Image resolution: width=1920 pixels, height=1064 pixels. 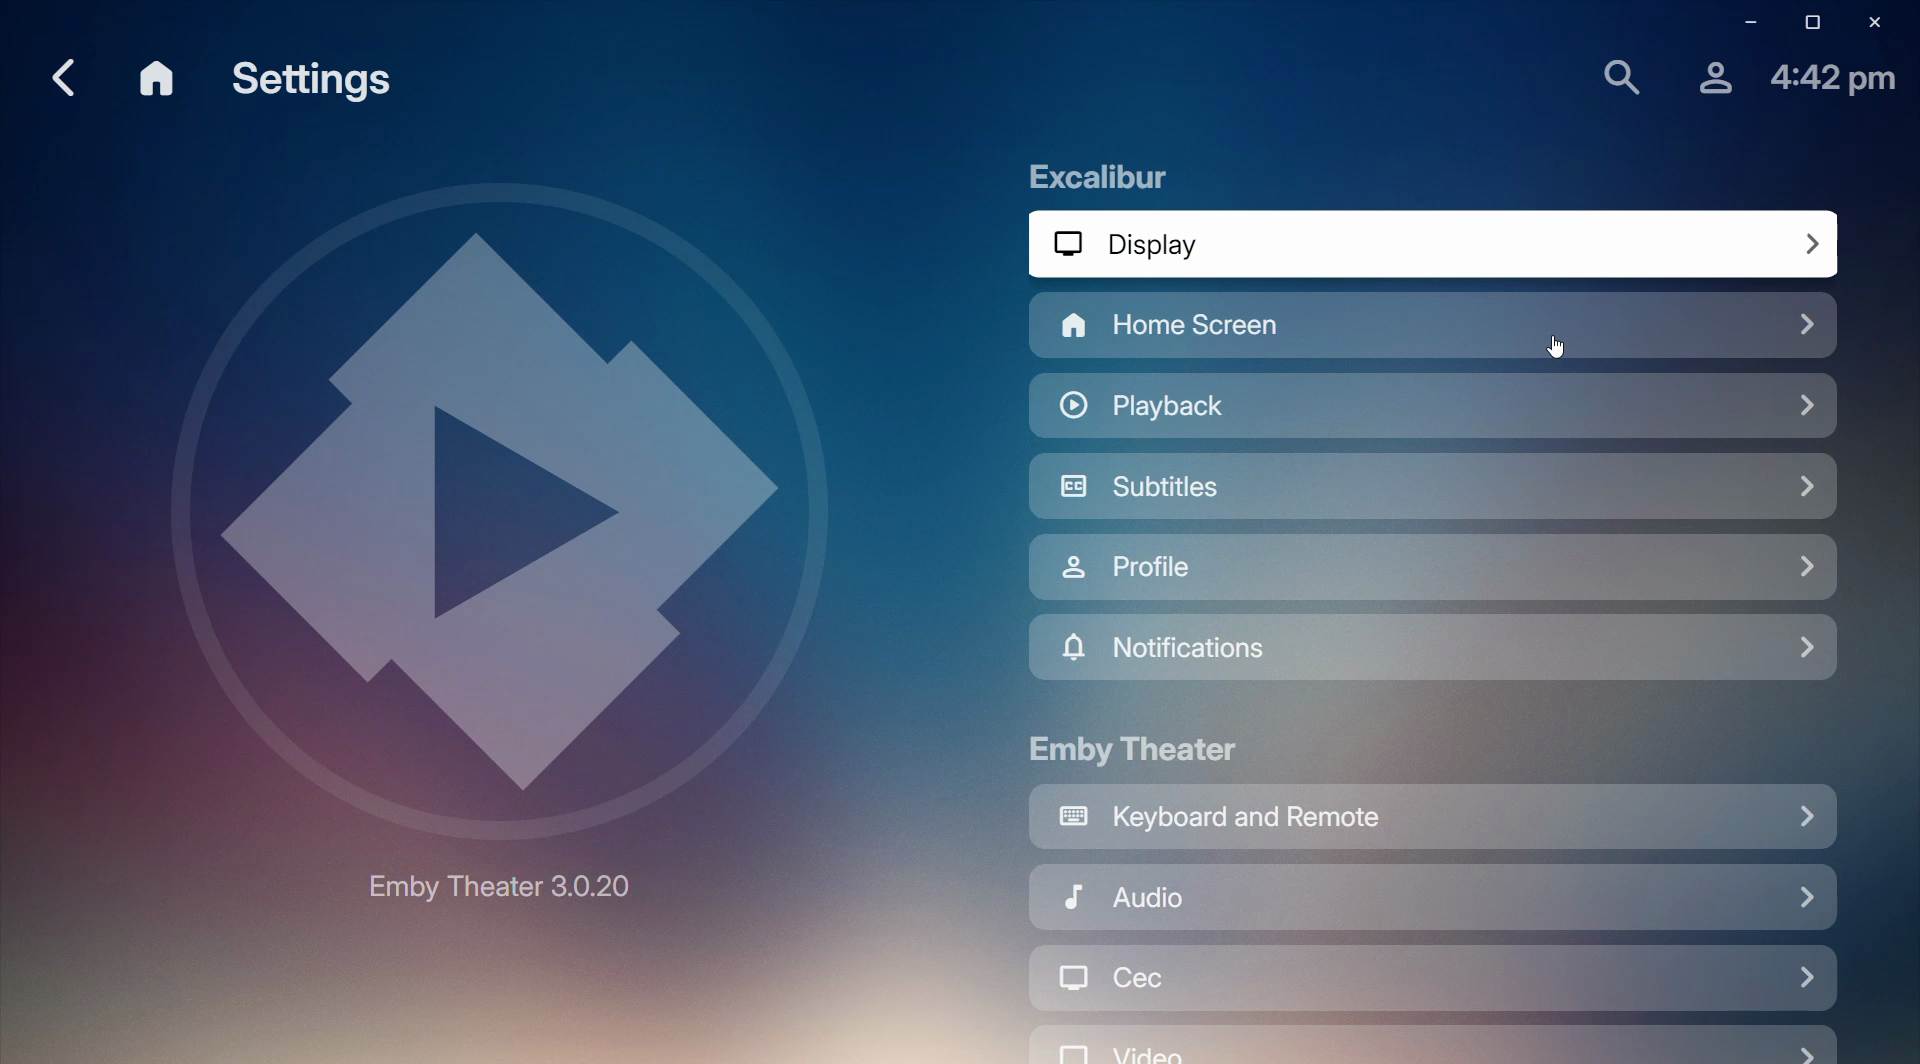 I want to click on Excalibur, so click(x=1118, y=176).